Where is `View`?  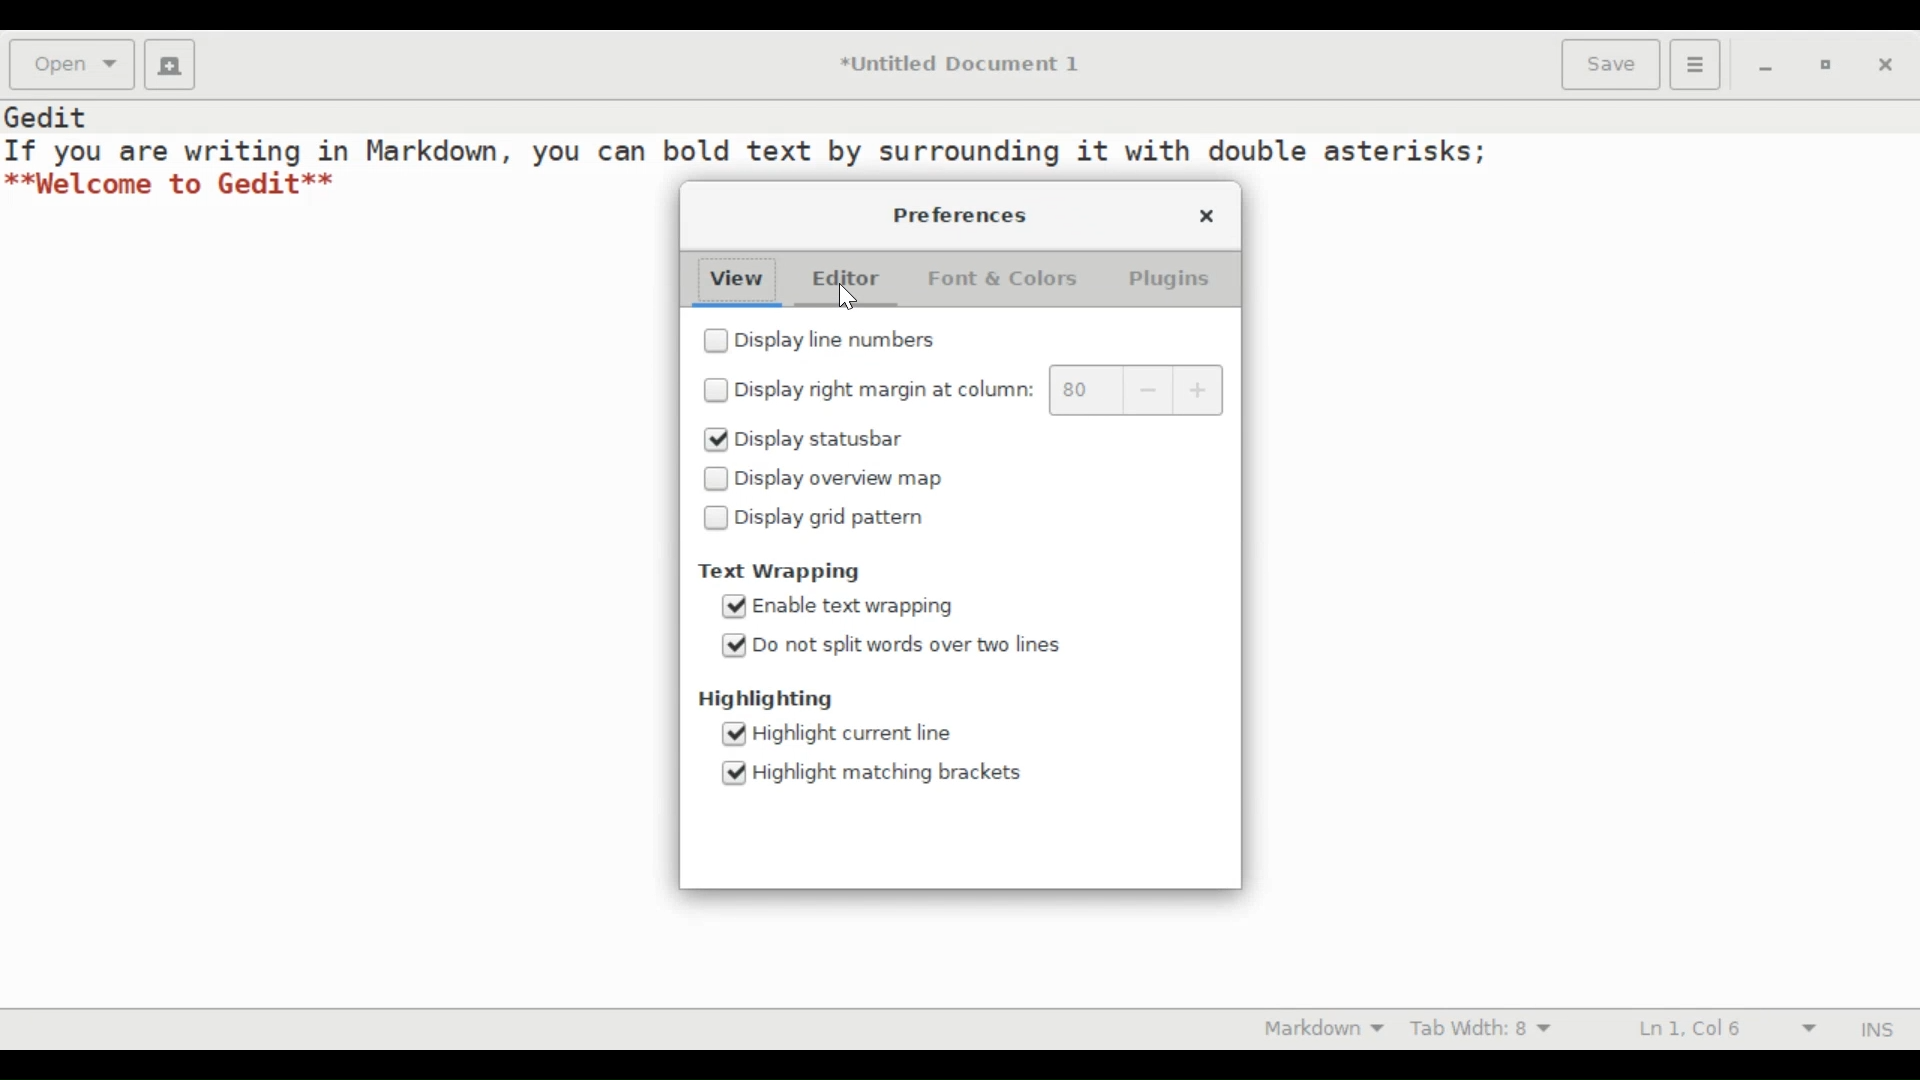
View is located at coordinates (739, 280).